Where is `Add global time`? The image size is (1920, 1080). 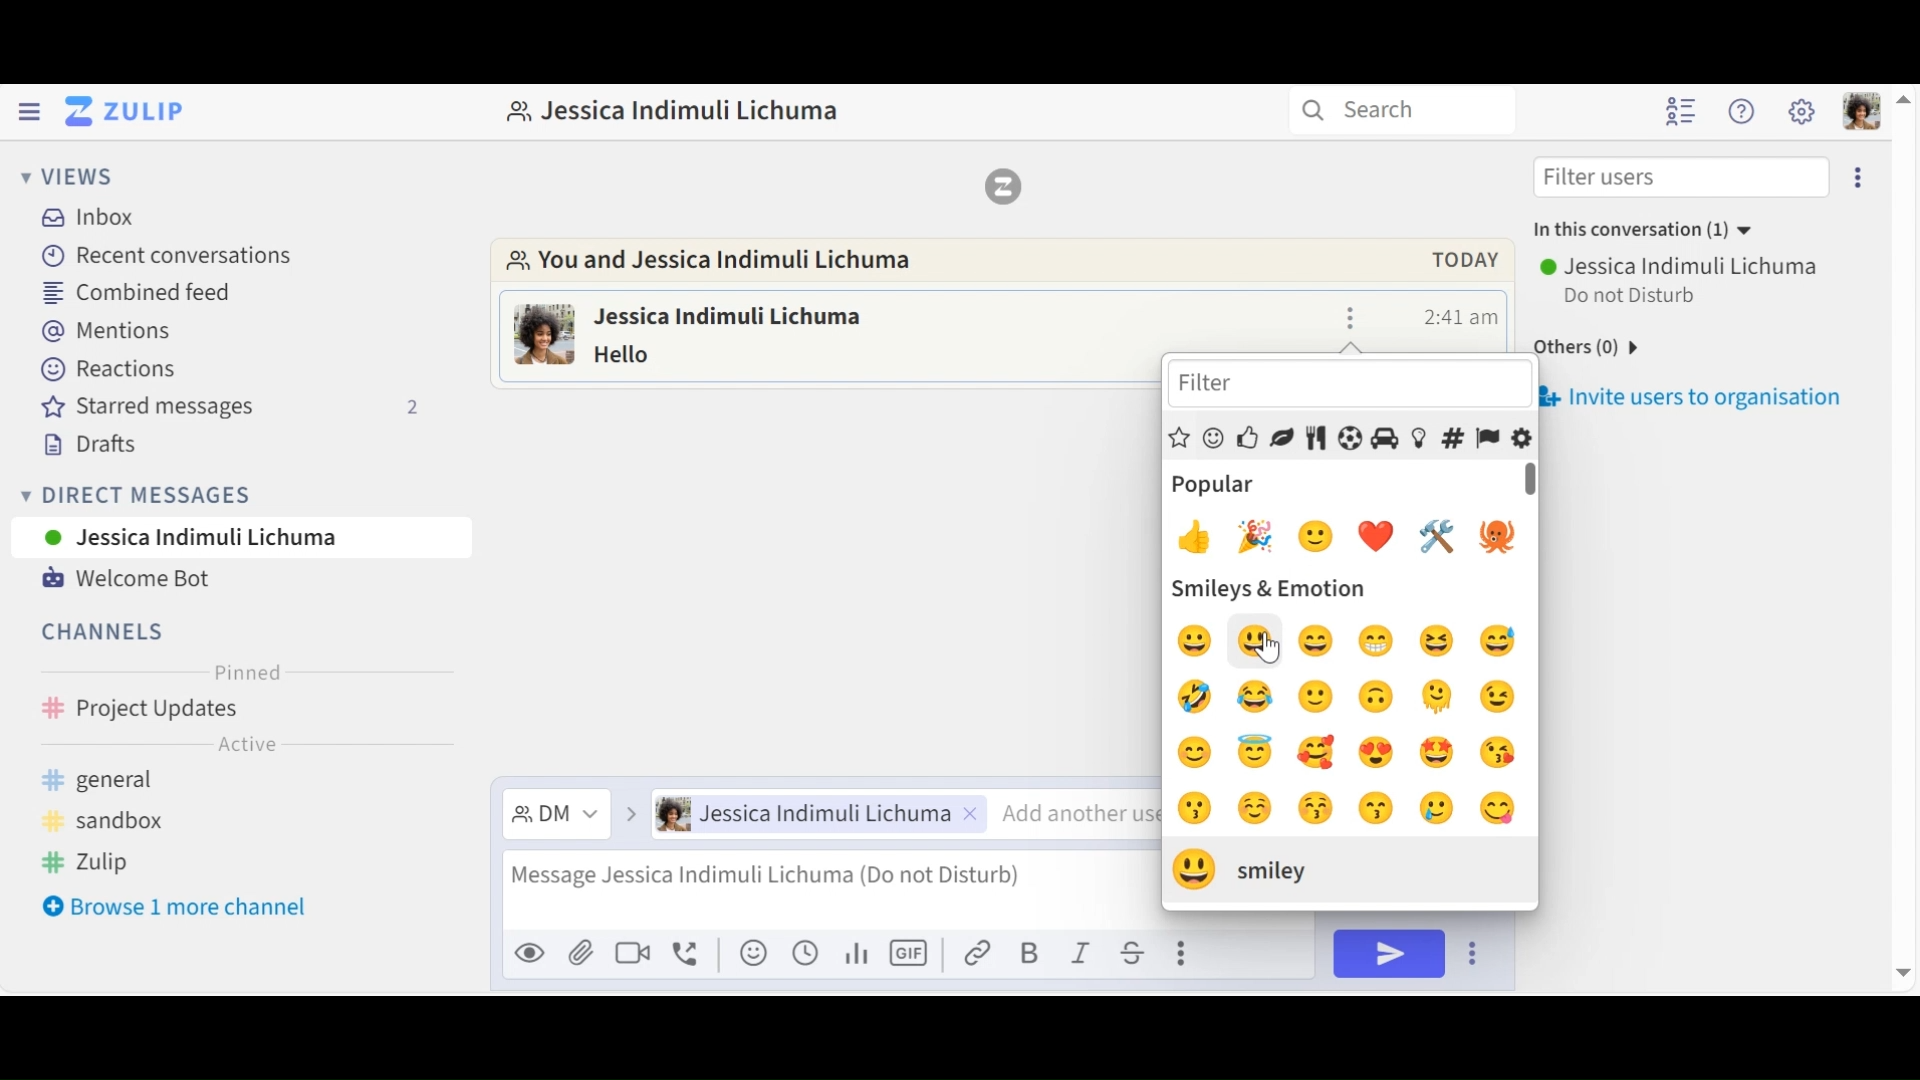
Add global time is located at coordinates (805, 952).